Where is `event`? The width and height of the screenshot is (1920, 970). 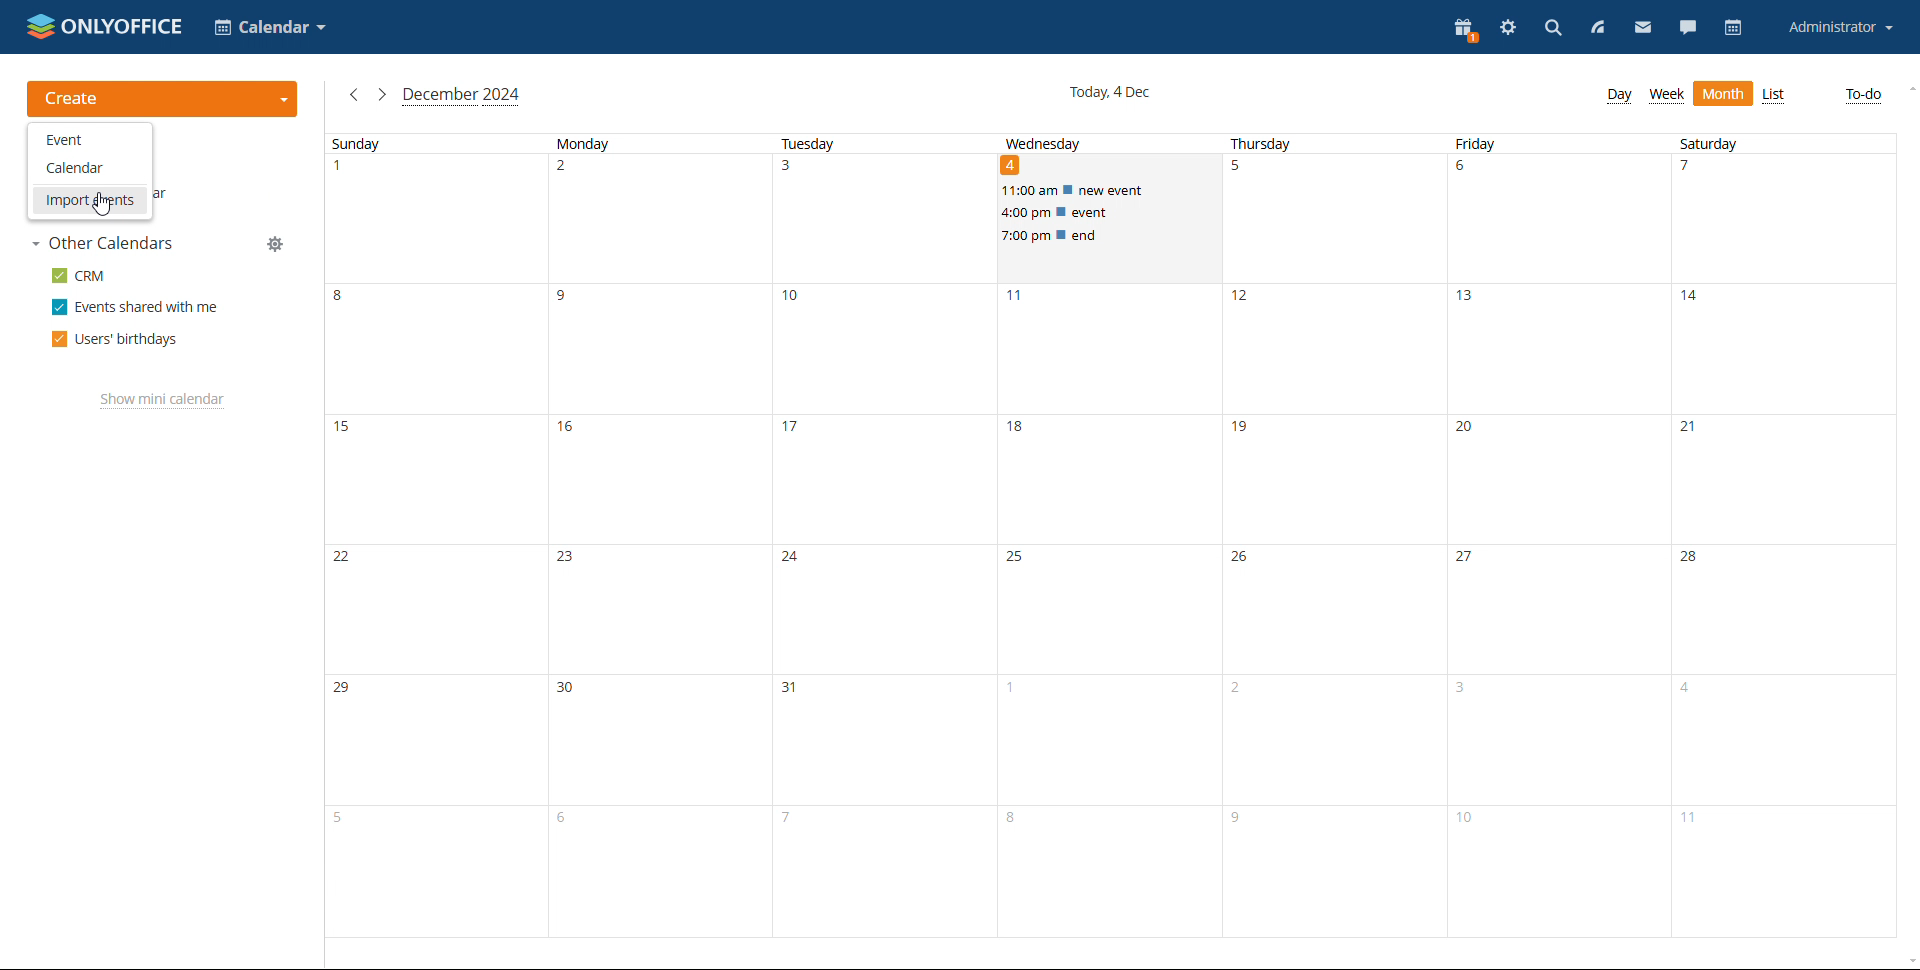
event is located at coordinates (91, 136).